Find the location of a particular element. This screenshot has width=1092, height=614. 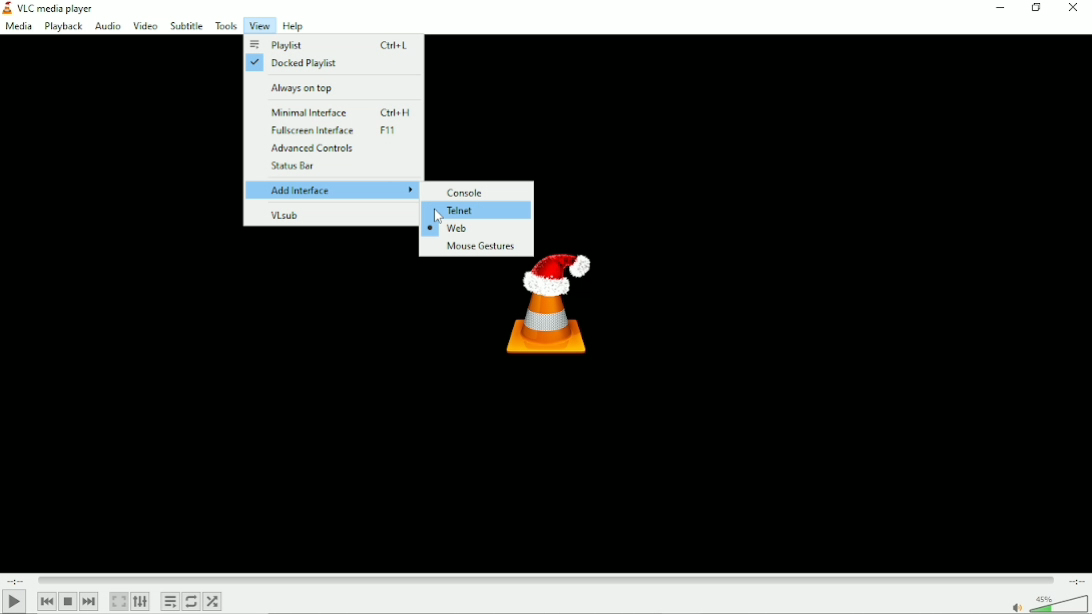

show extended settings is located at coordinates (141, 602).